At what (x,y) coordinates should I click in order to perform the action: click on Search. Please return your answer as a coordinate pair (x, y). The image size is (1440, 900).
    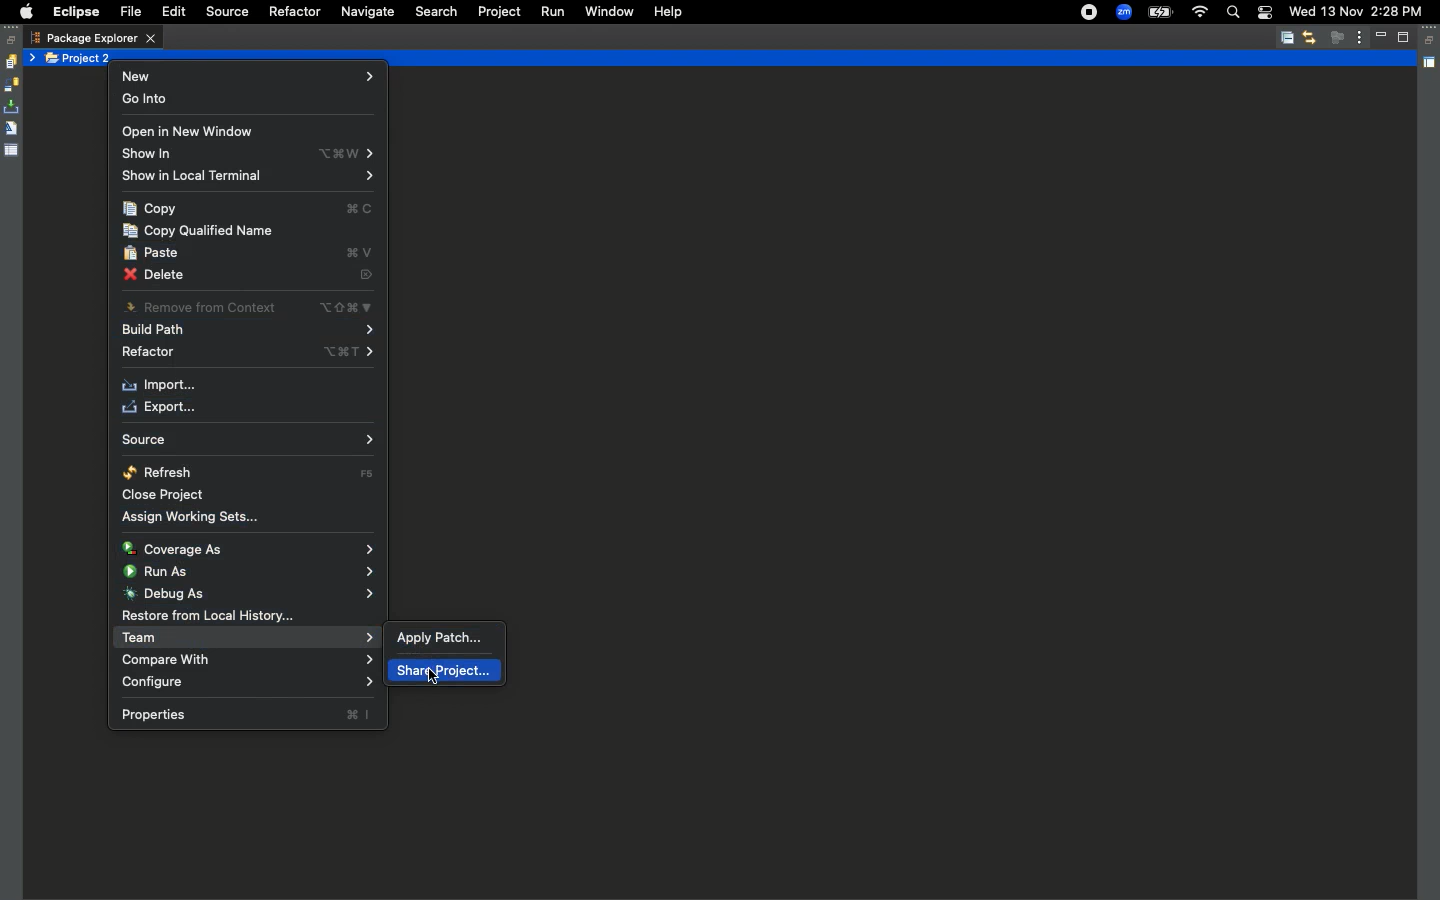
    Looking at the image, I should click on (1232, 14).